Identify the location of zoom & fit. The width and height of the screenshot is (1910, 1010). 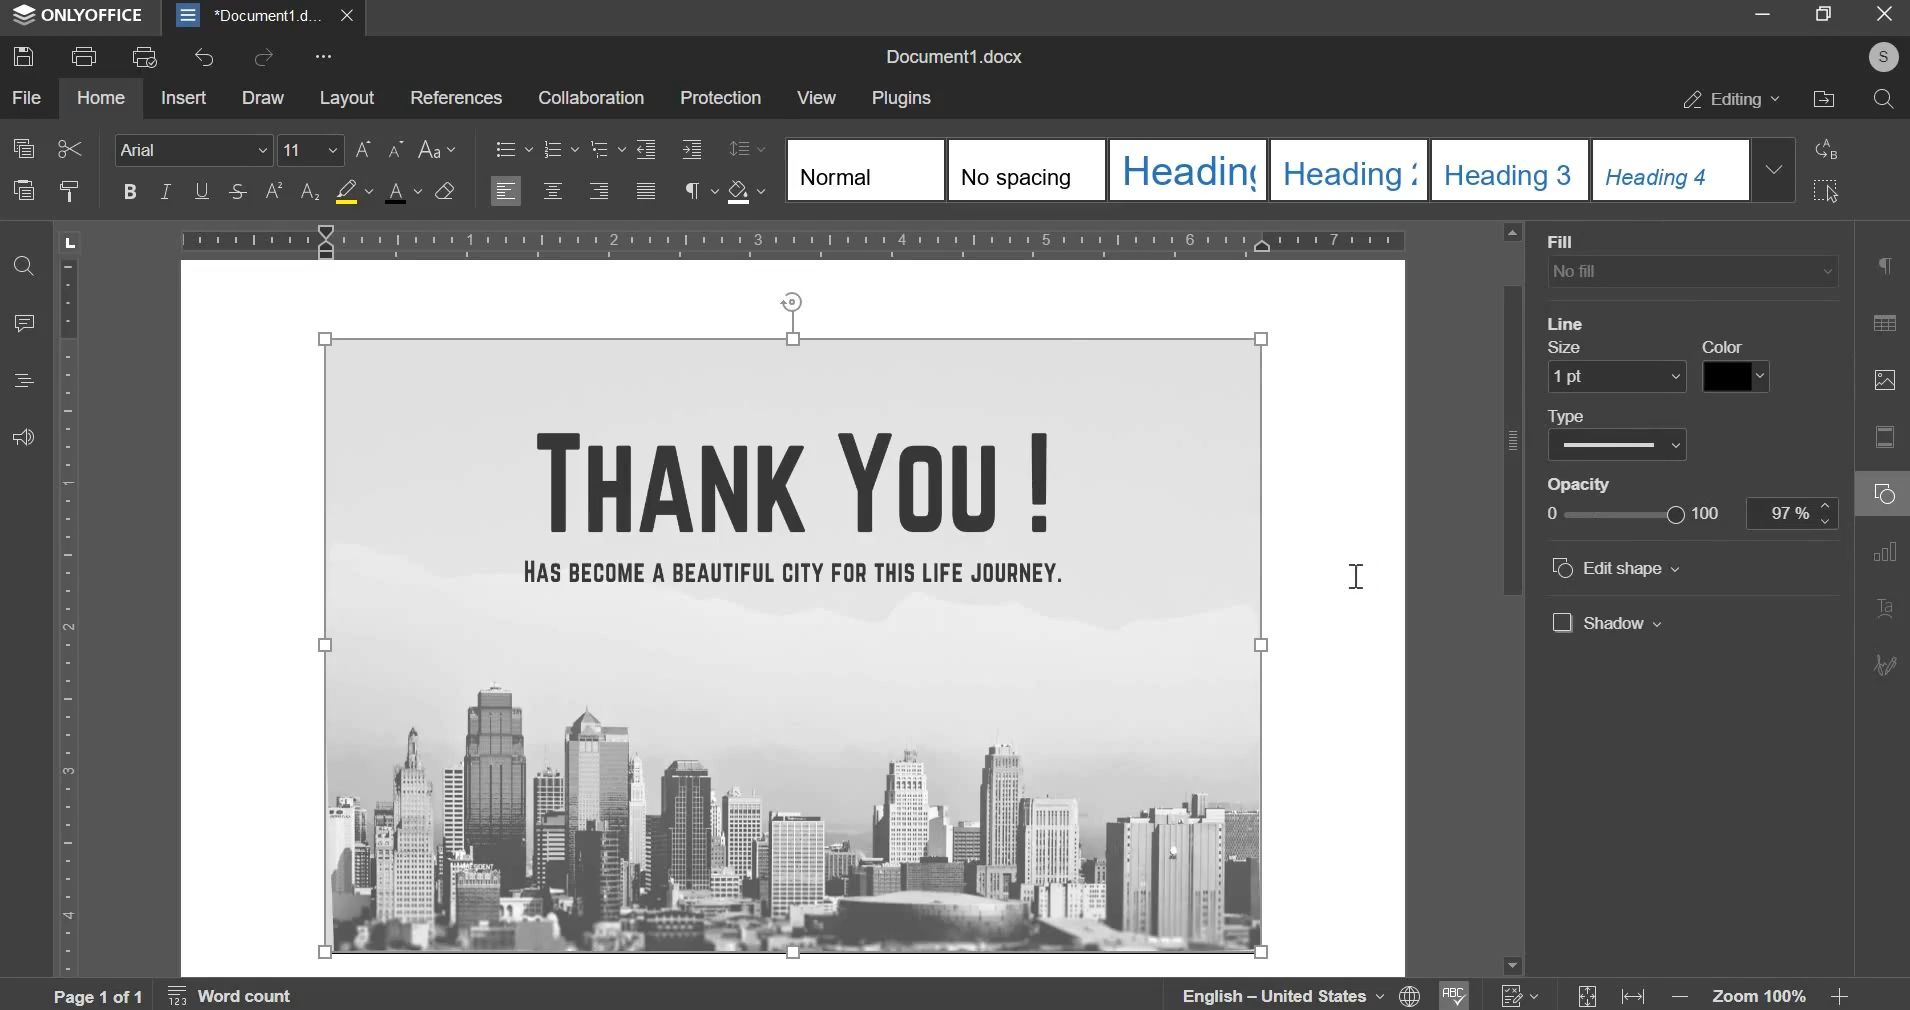
(1711, 992).